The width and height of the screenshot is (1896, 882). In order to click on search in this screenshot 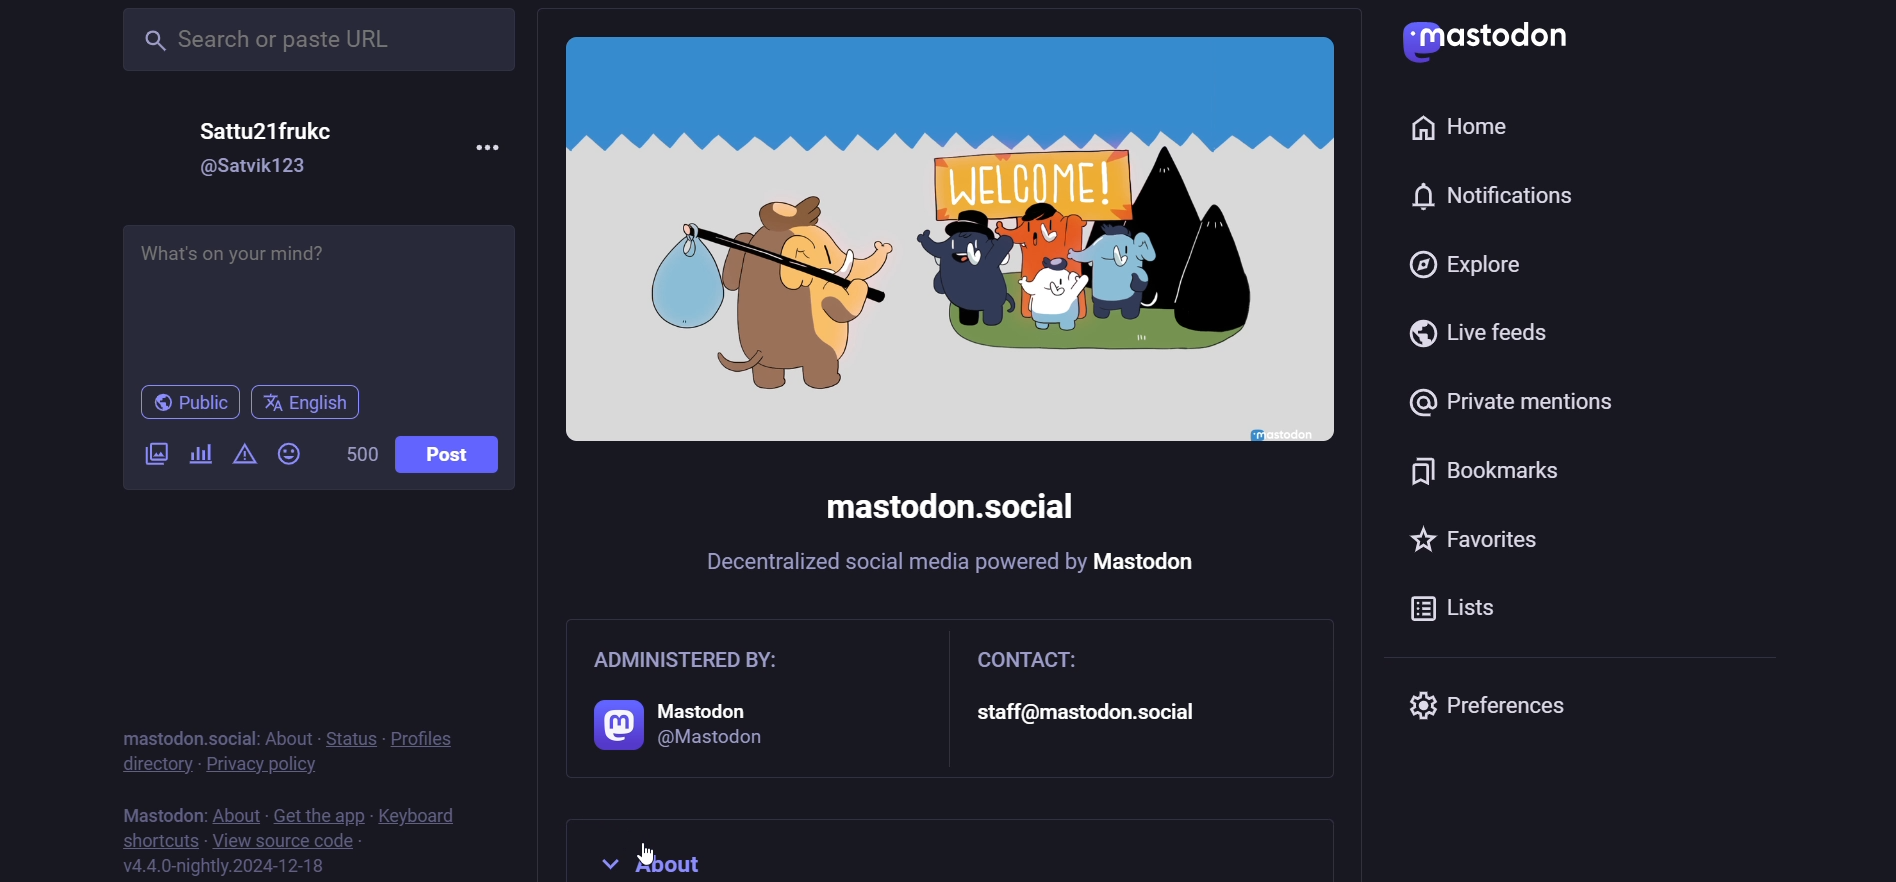, I will do `click(321, 38)`.